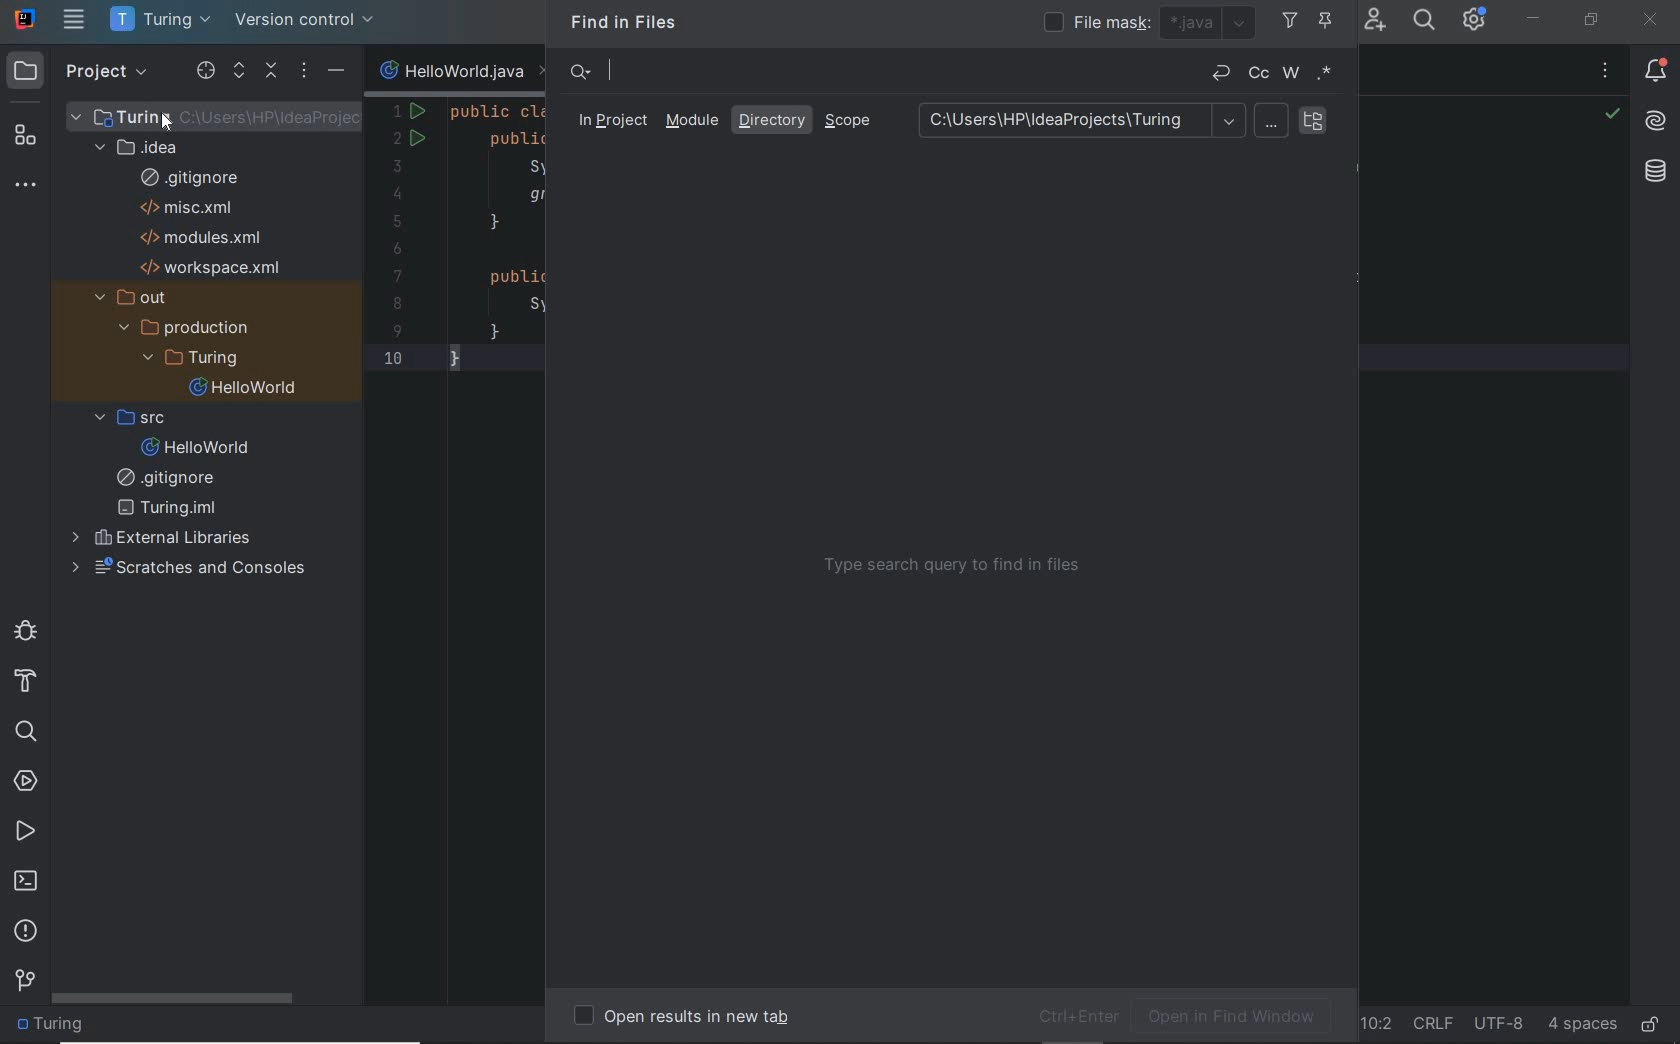  Describe the element at coordinates (1500, 1024) in the screenshot. I see `file encoding` at that location.